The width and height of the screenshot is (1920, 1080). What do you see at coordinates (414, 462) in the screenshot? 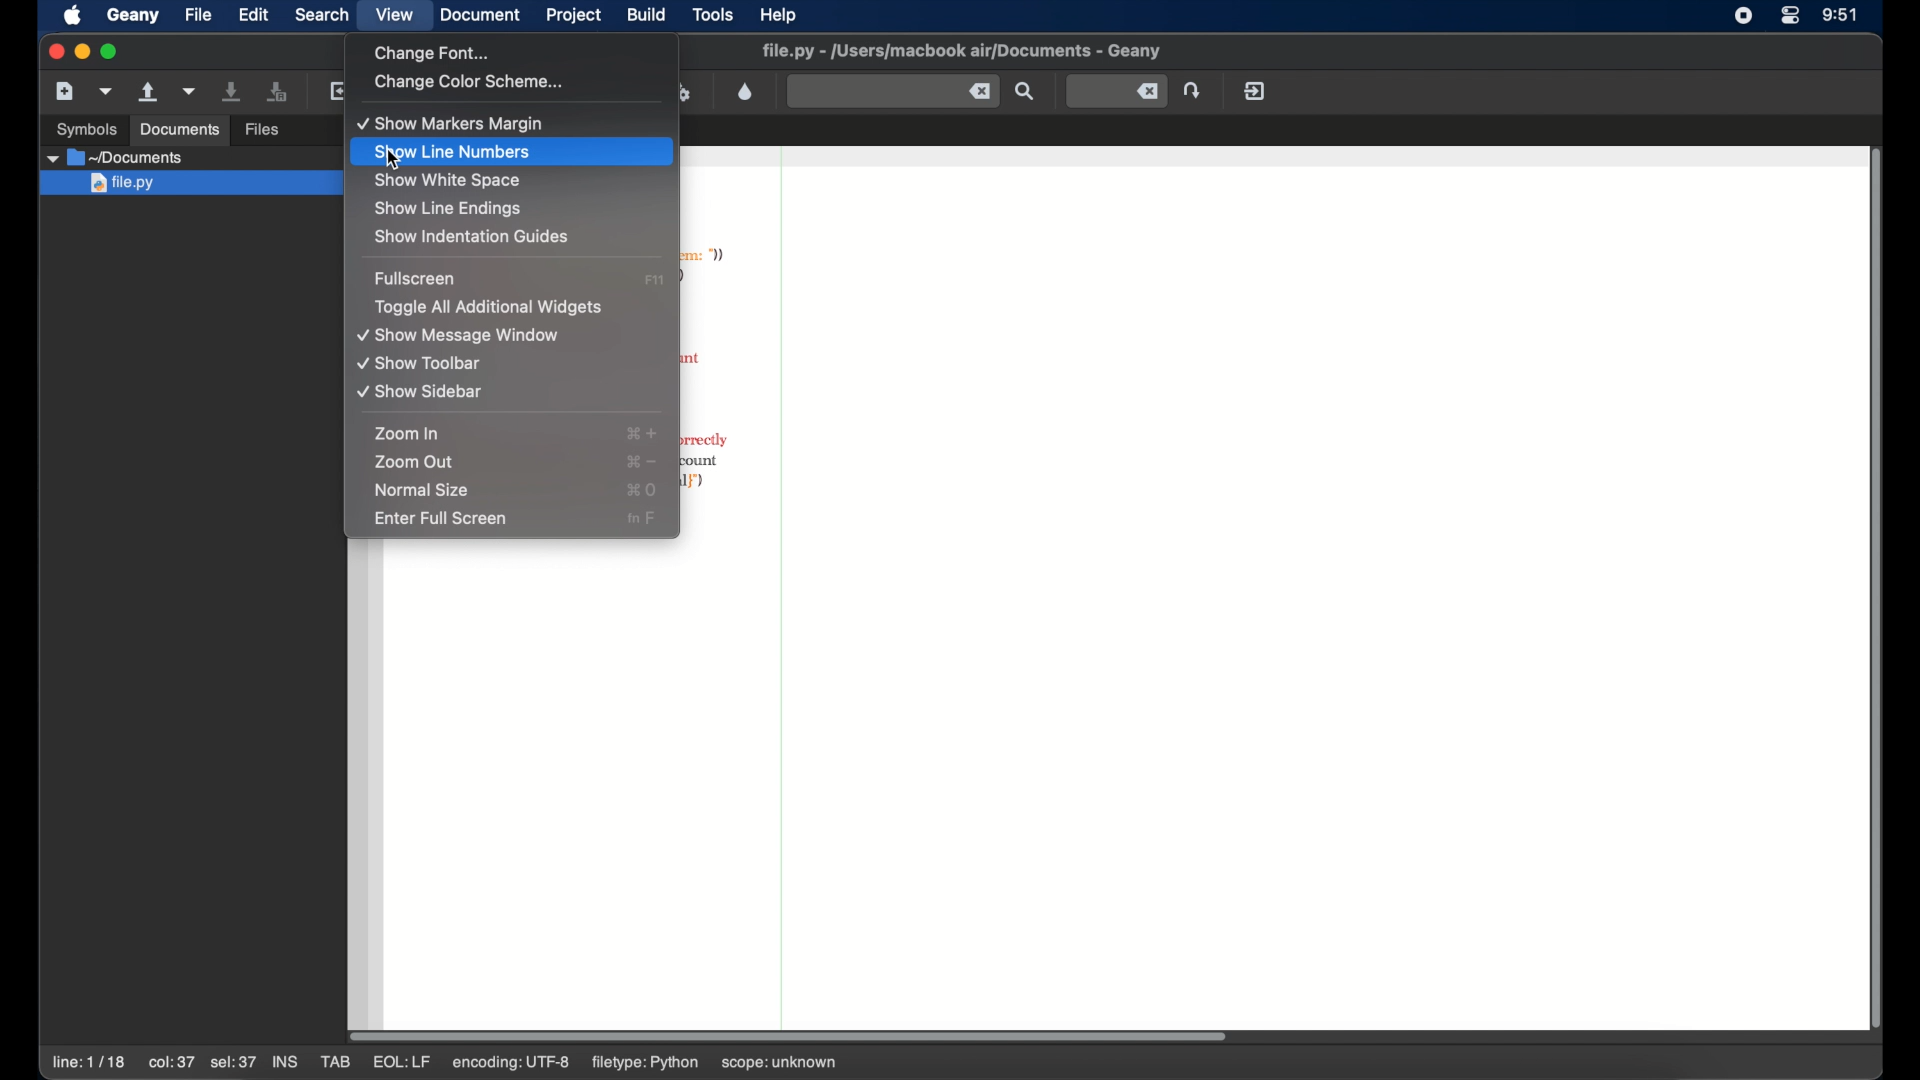
I see `zoom out` at bounding box center [414, 462].